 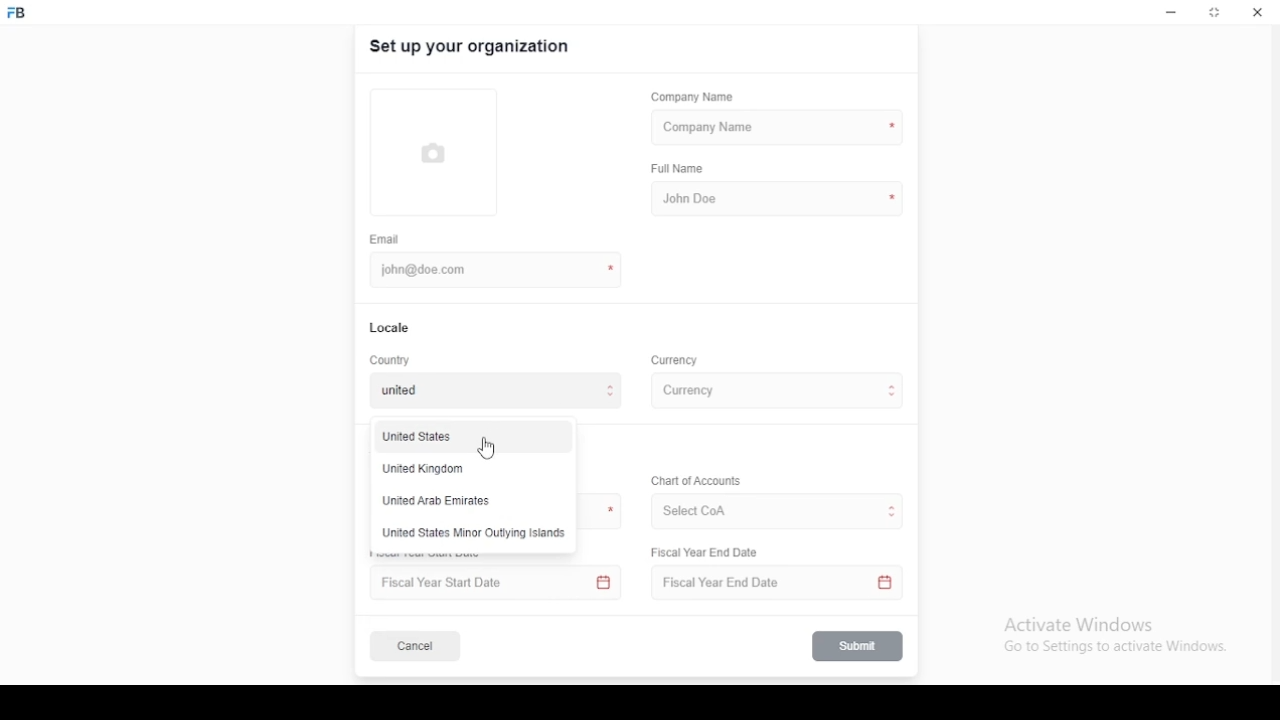 What do you see at coordinates (443, 148) in the screenshot?
I see `logo tumbnail` at bounding box center [443, 148].